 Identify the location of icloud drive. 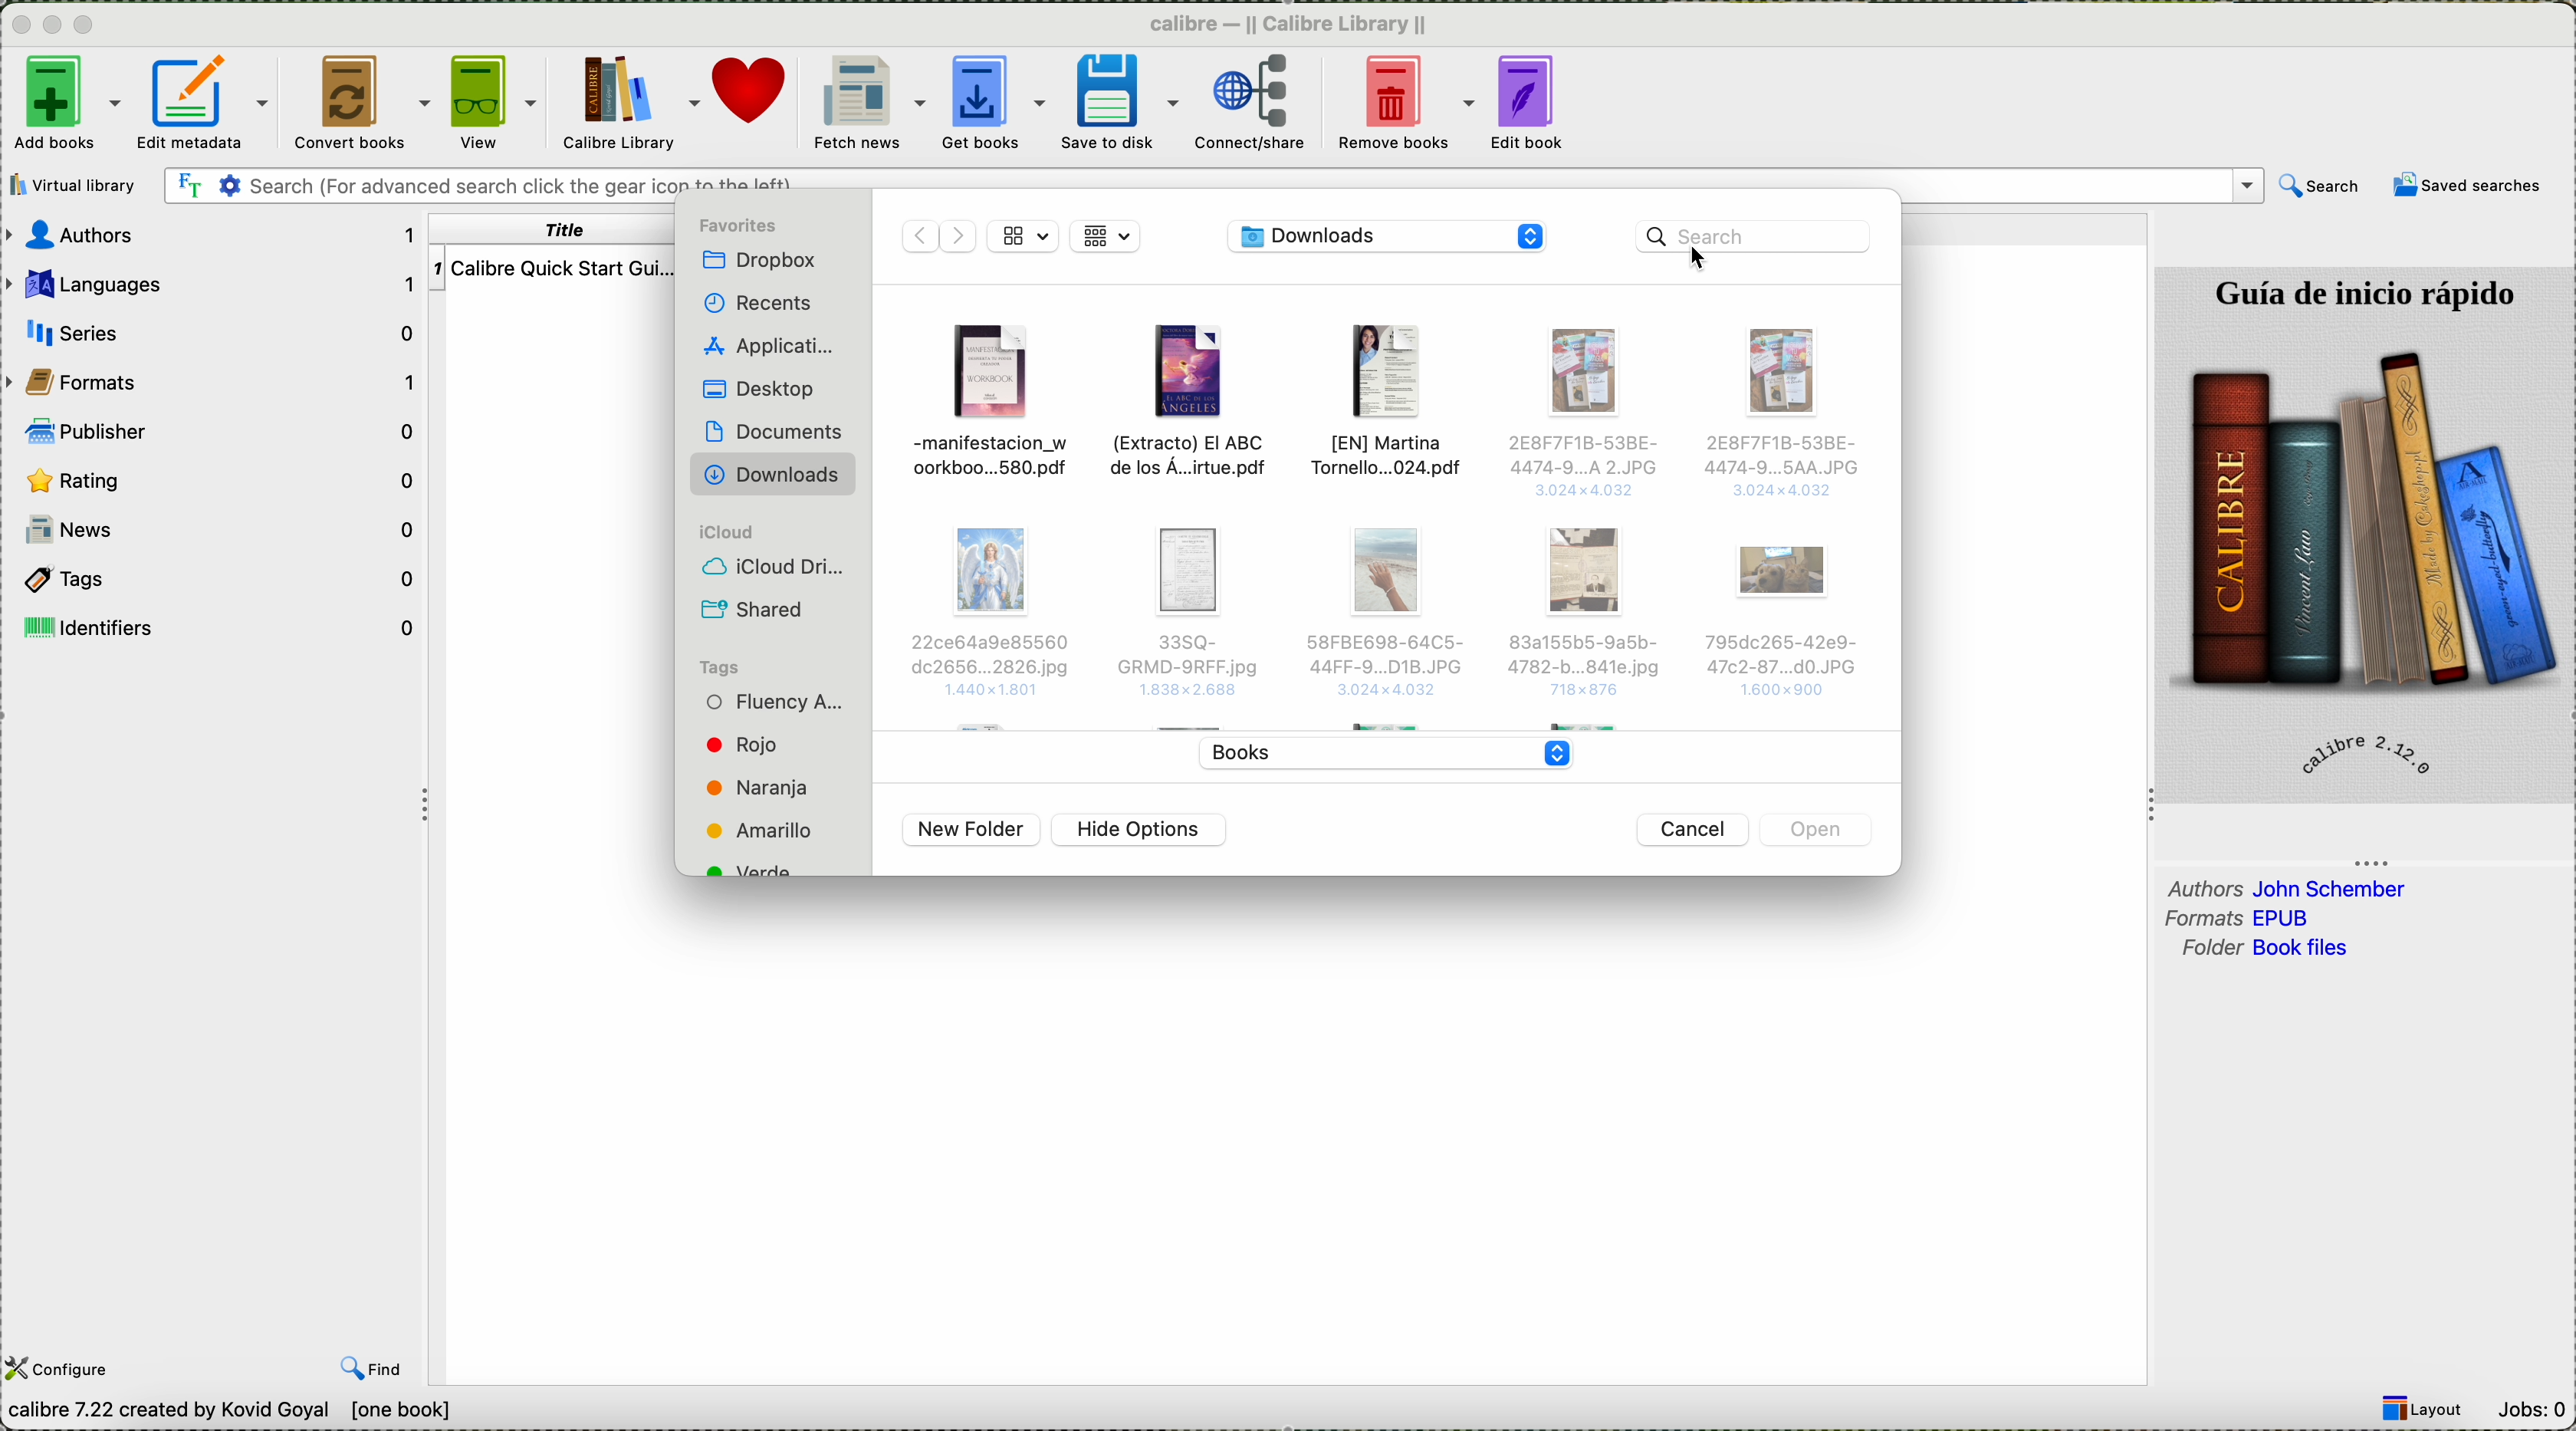
(777, 566).